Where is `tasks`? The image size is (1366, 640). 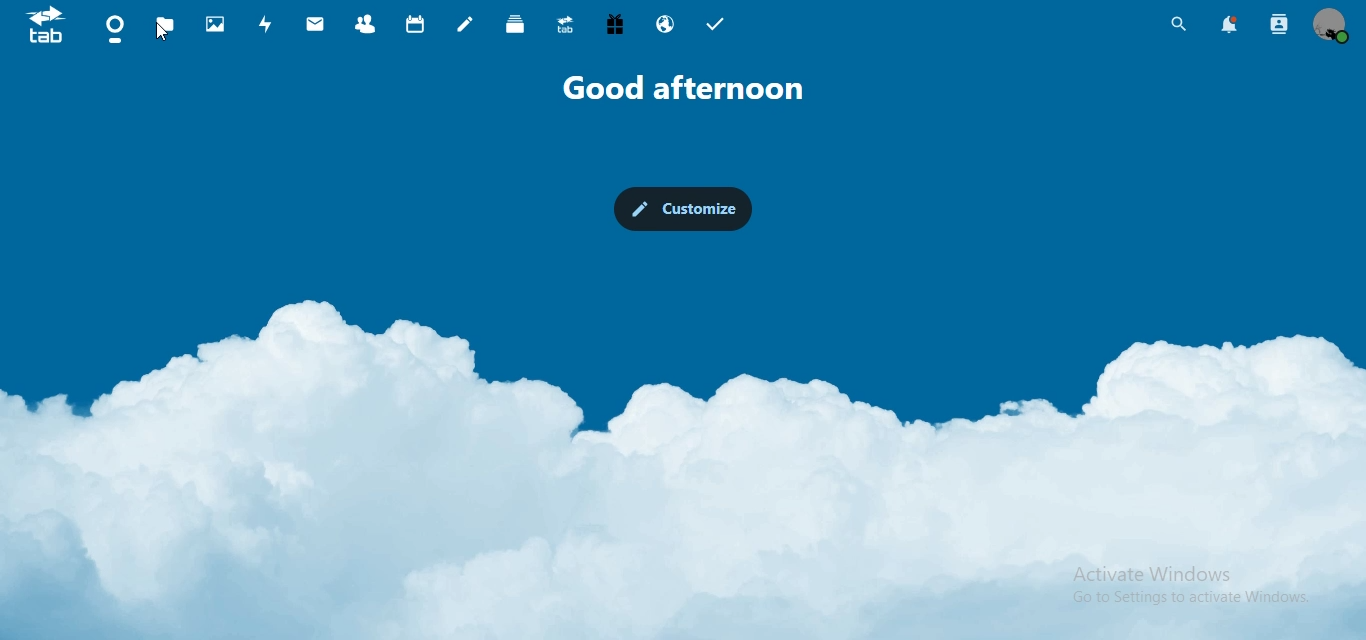 tasks is located at coordinates (721, 24).